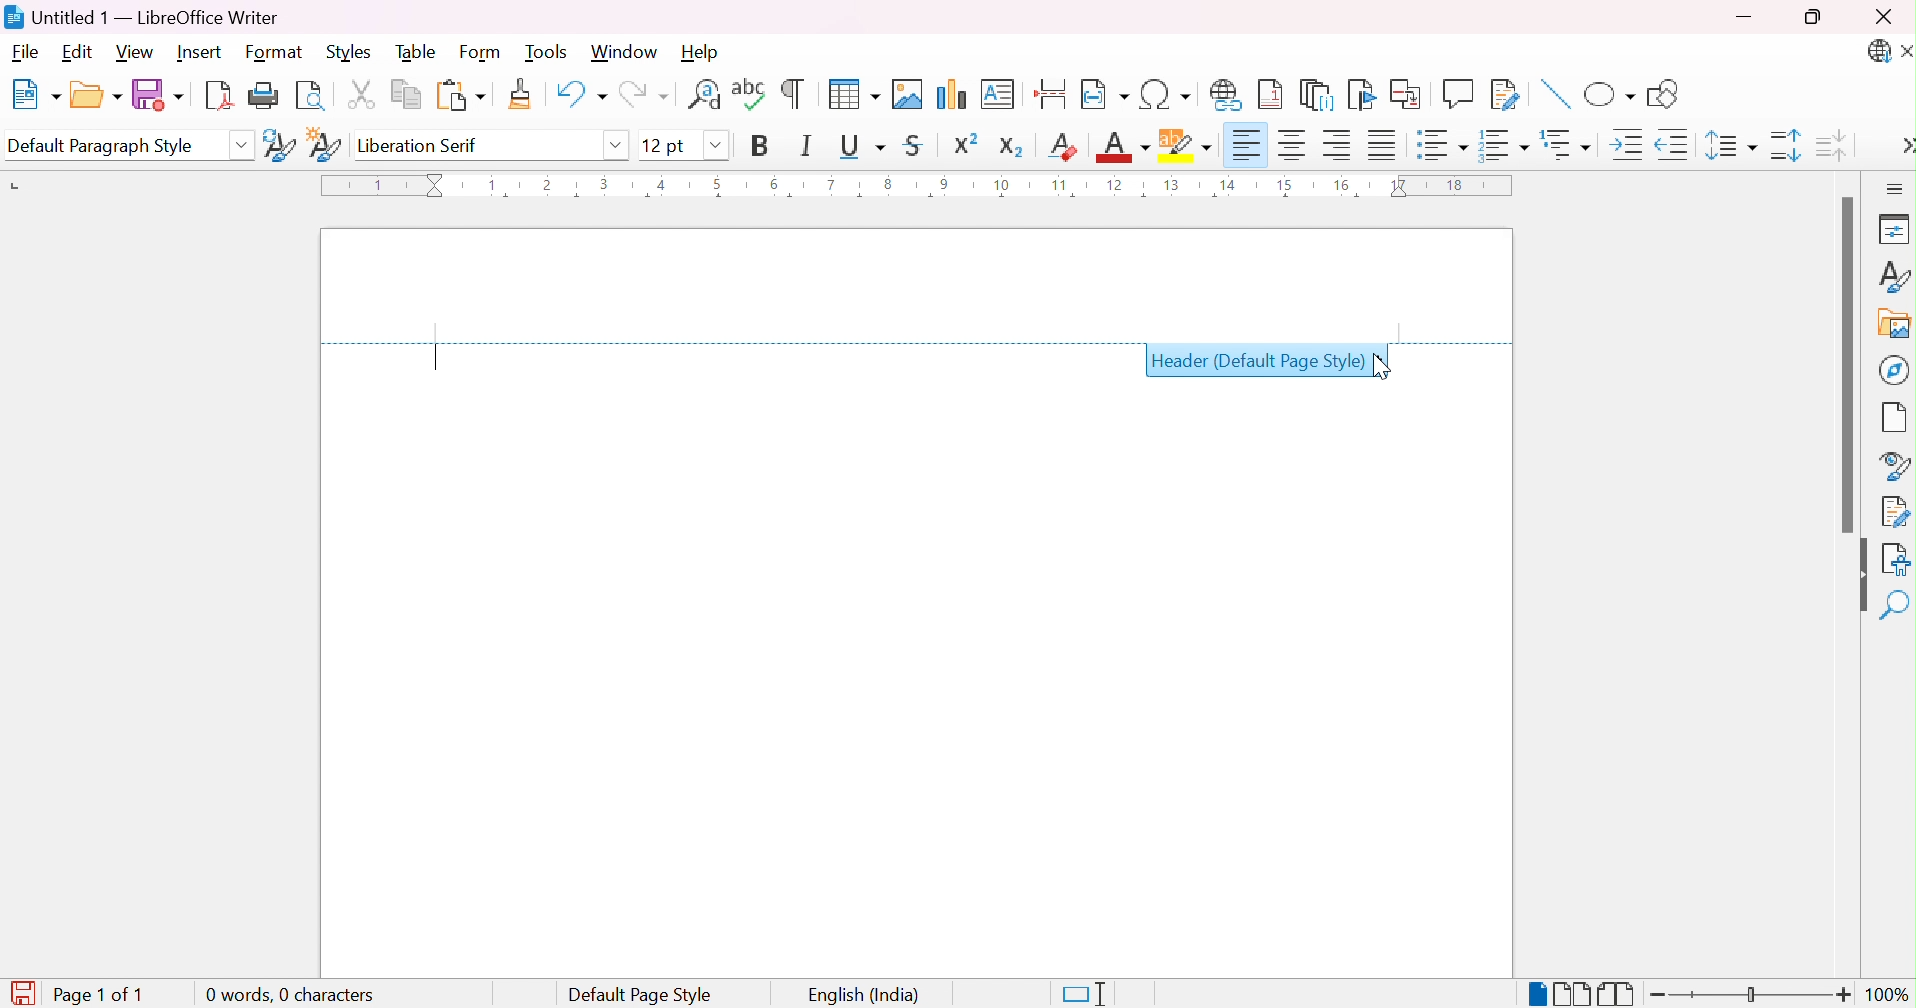  I want to click on Default page style, so click(643, 994).